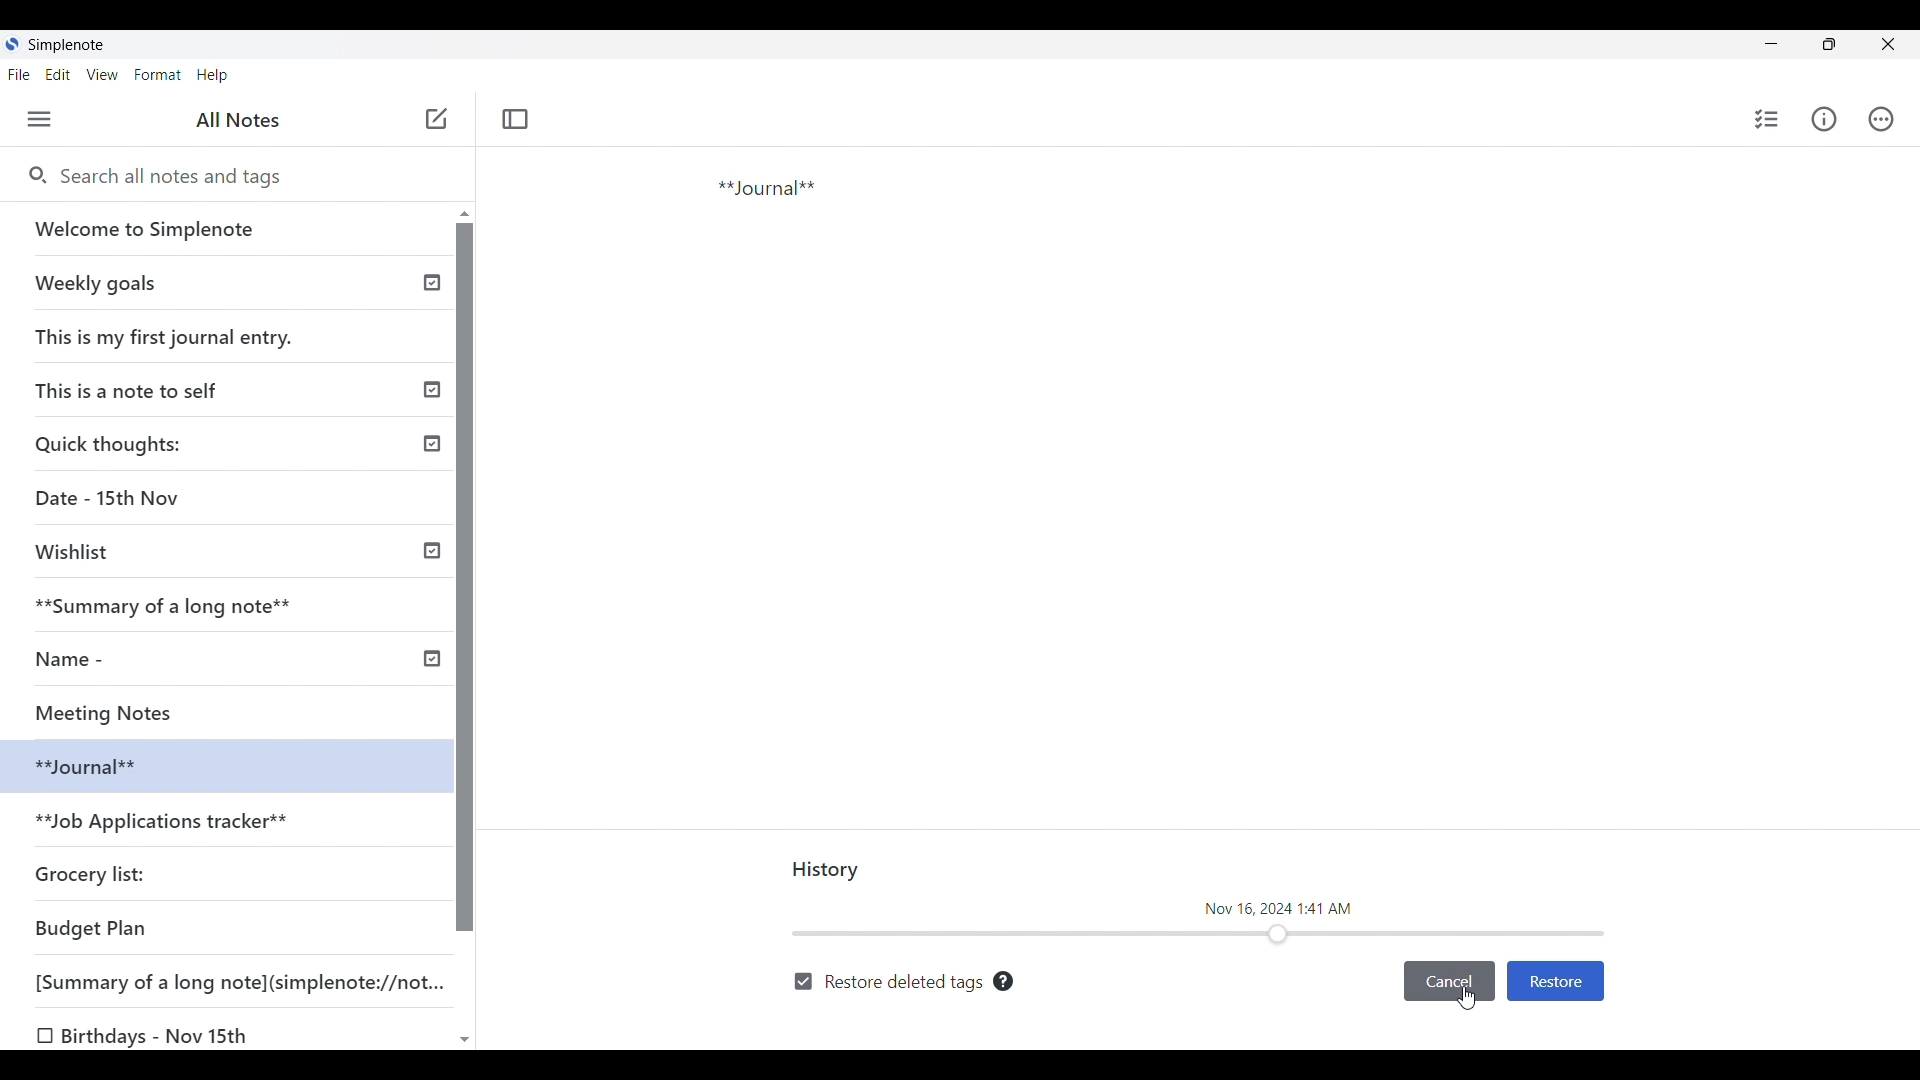 This screenshot has width=1920, height=1080. Describe the element at coordinates (177, 605) in the screenshot. I see `**Summary of a long note**` at that location.